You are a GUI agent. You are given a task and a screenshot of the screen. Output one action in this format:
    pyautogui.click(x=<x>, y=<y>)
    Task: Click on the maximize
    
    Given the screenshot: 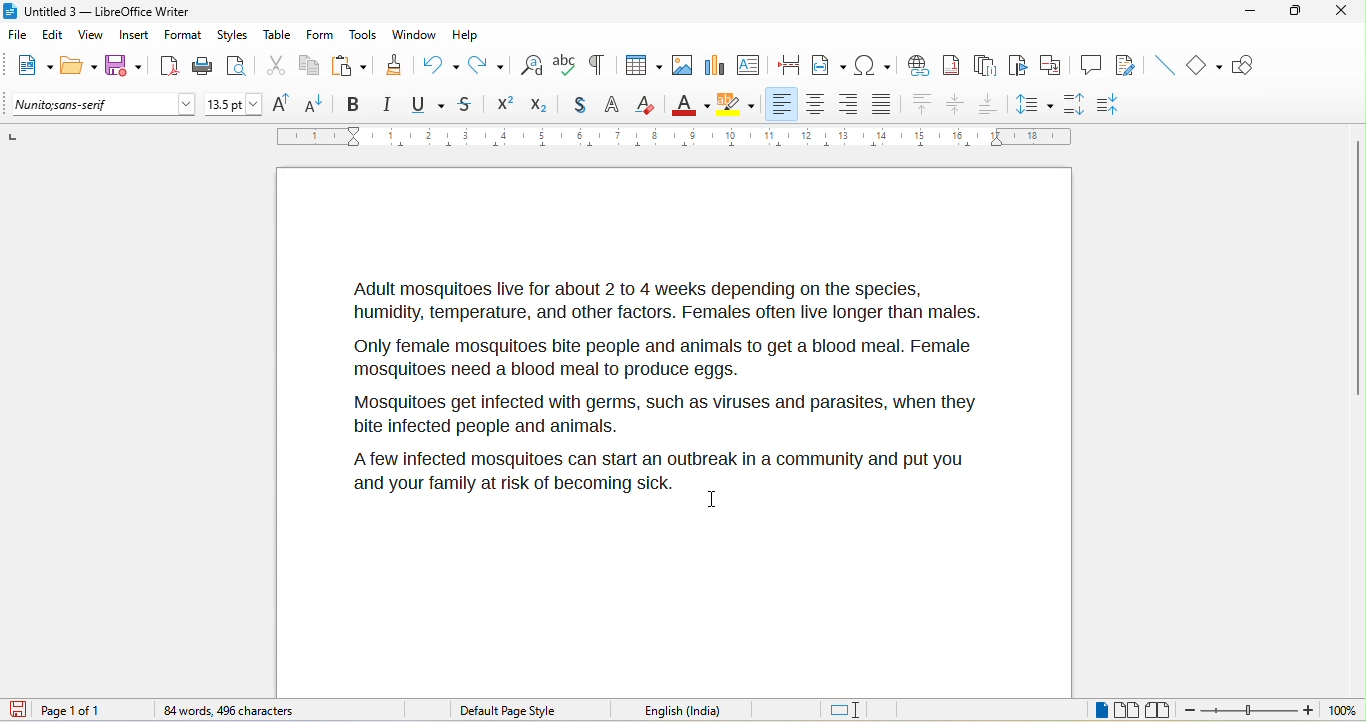 What is the action you would take?
    pyautogui.click(x=1288, y=12)
    